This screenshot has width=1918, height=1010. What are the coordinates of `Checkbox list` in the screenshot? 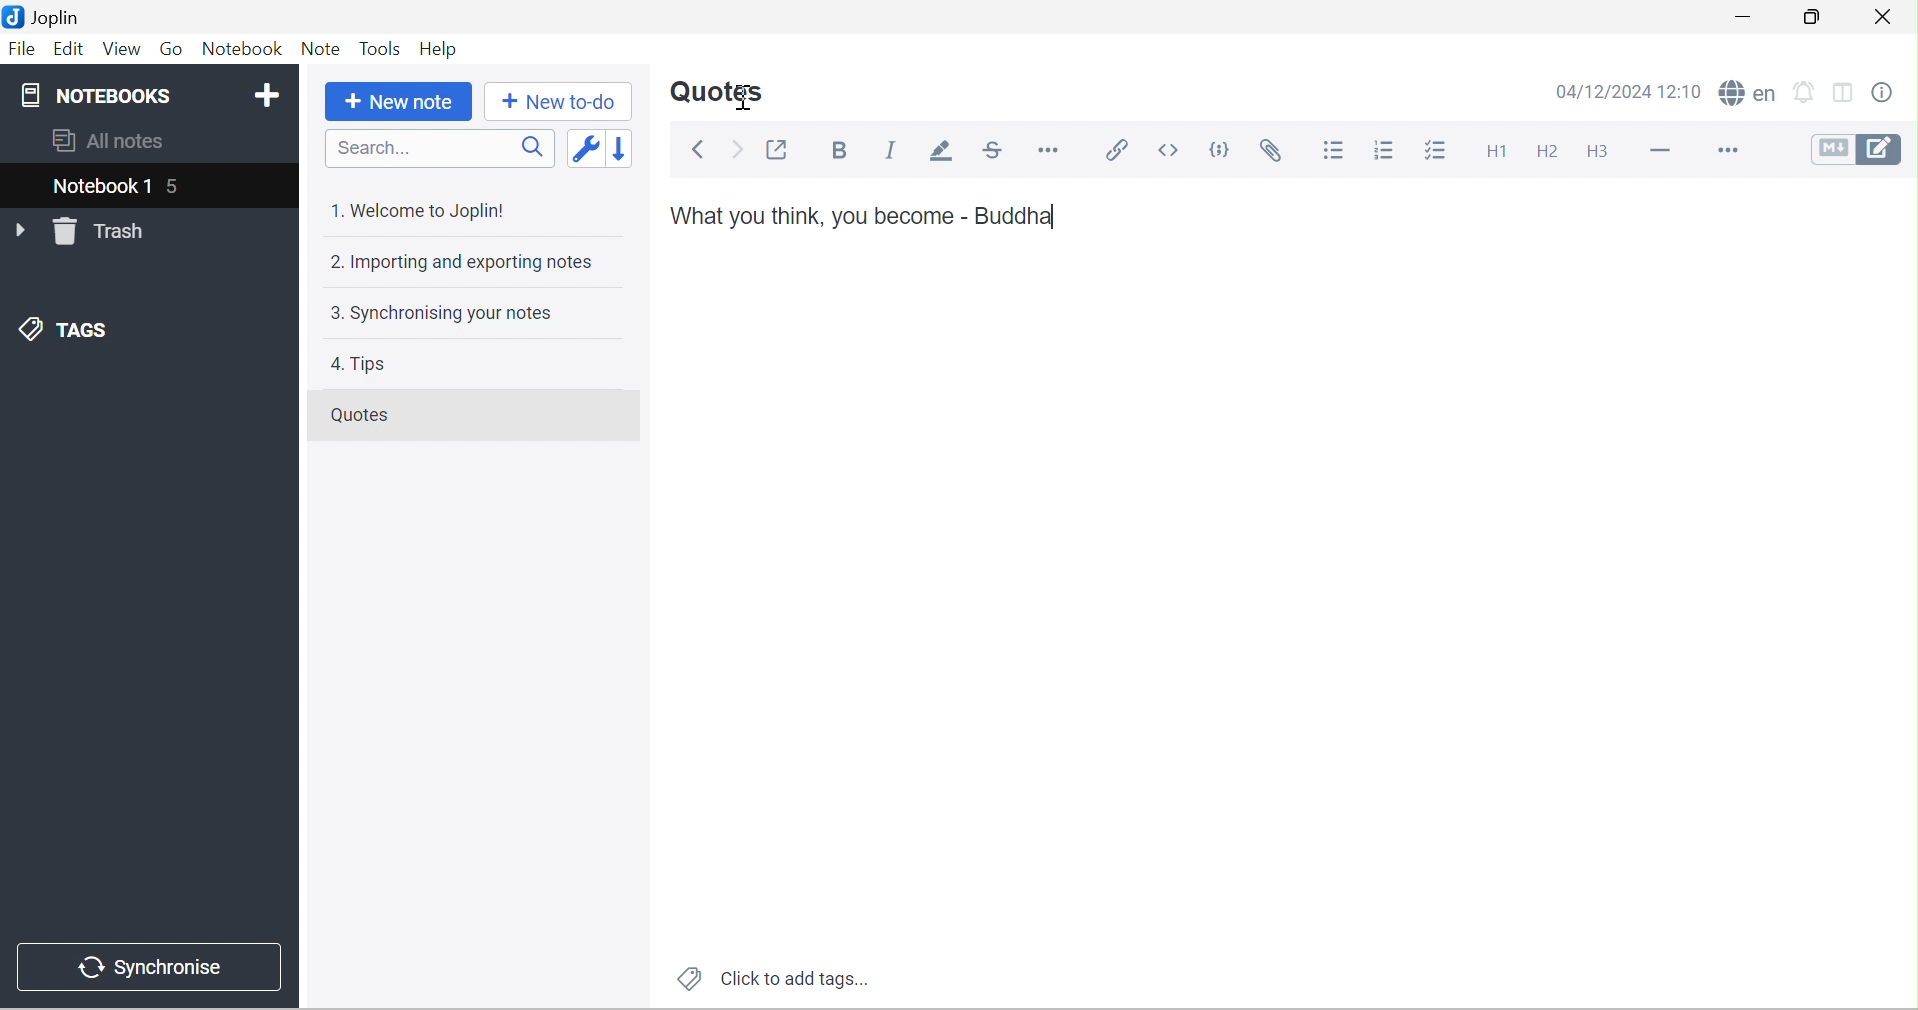 It's located at (1433, 150).